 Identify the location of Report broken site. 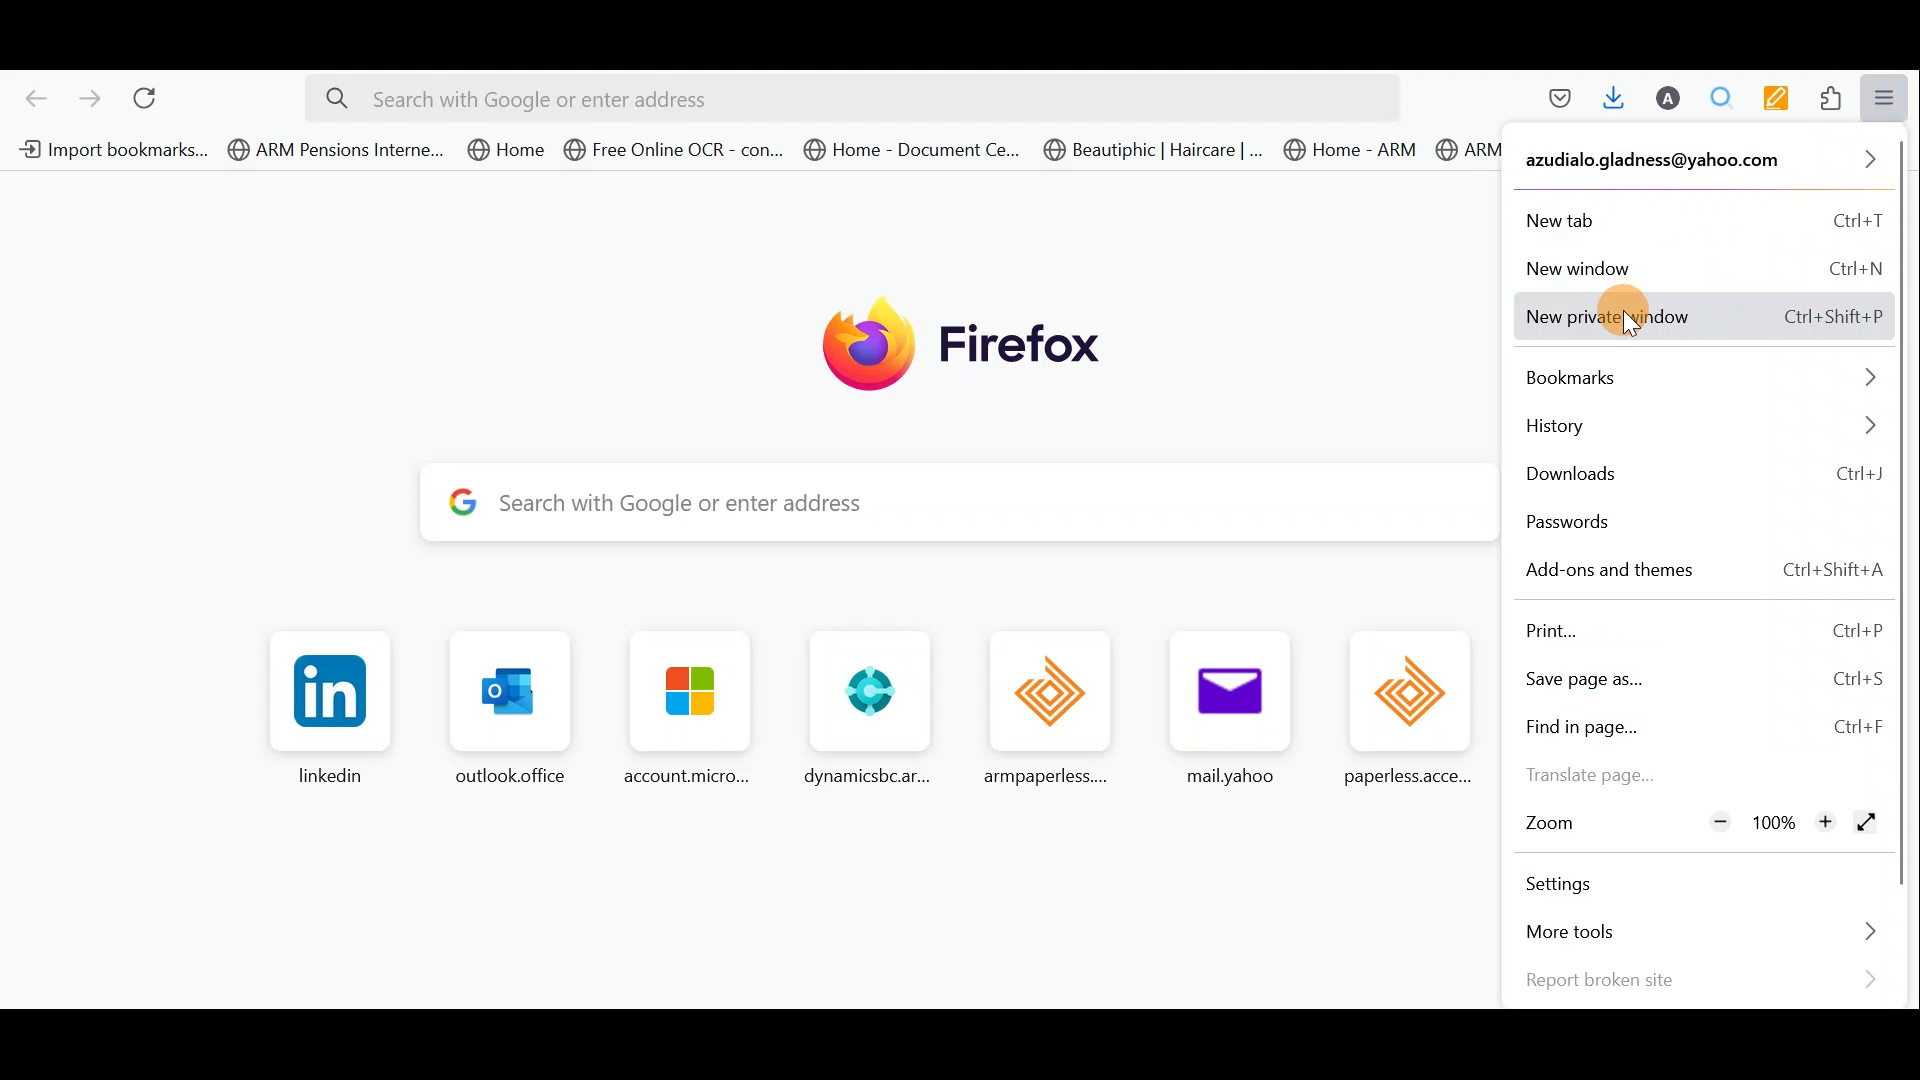
(1700, 979).